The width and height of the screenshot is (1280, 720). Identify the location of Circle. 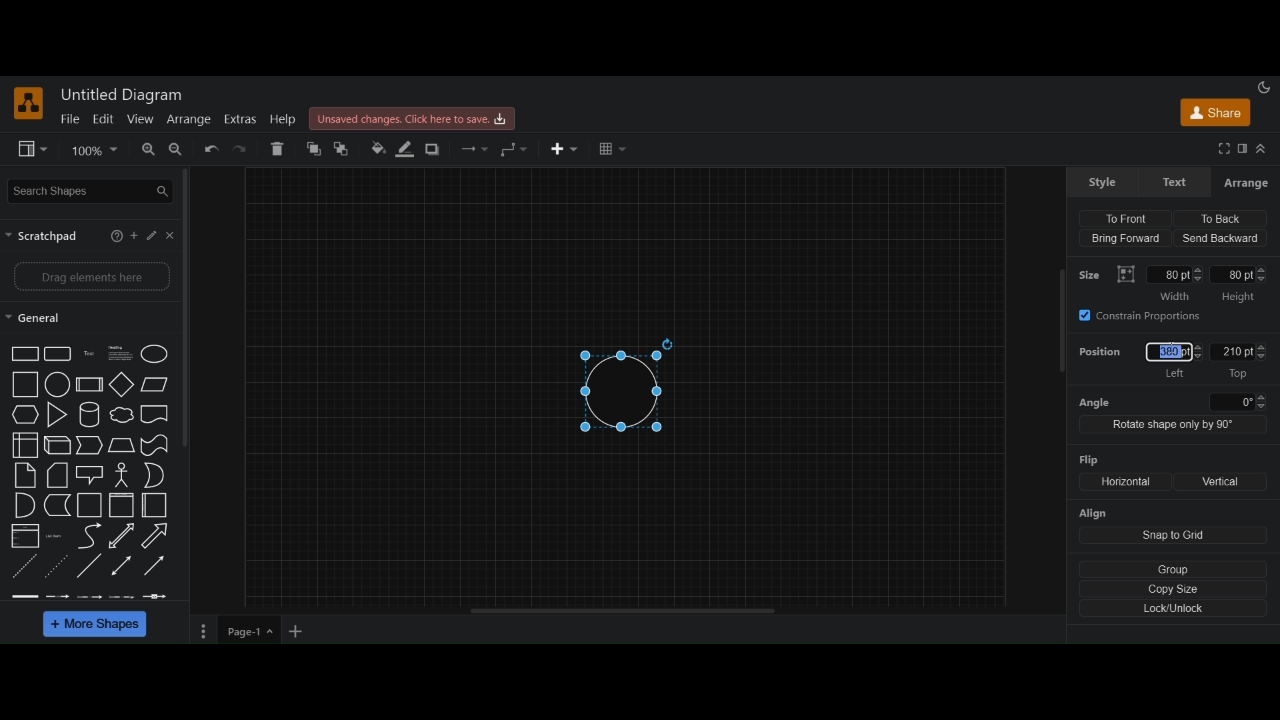
(58, 384).